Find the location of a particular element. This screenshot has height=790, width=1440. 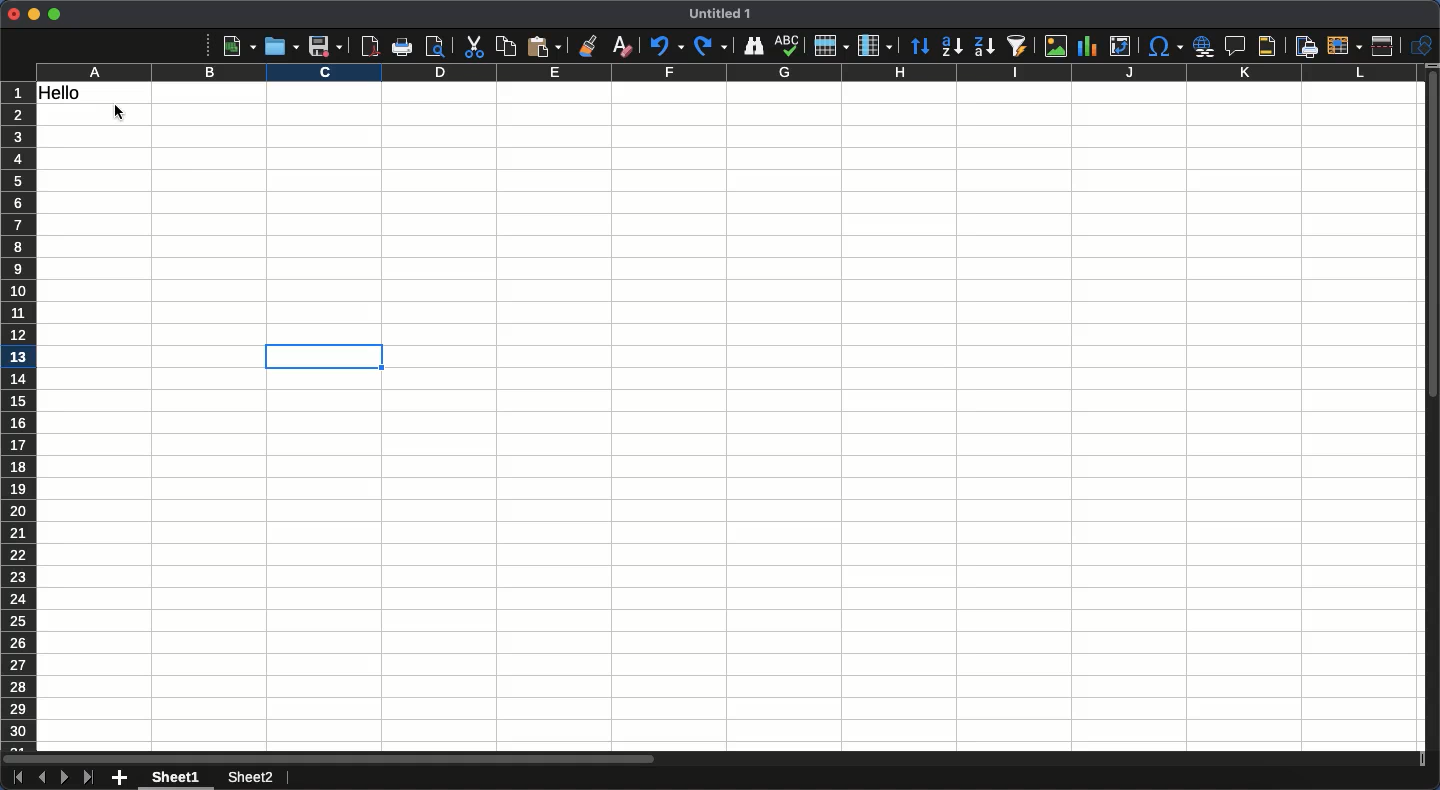

Save is located at coordinates (325, 46).